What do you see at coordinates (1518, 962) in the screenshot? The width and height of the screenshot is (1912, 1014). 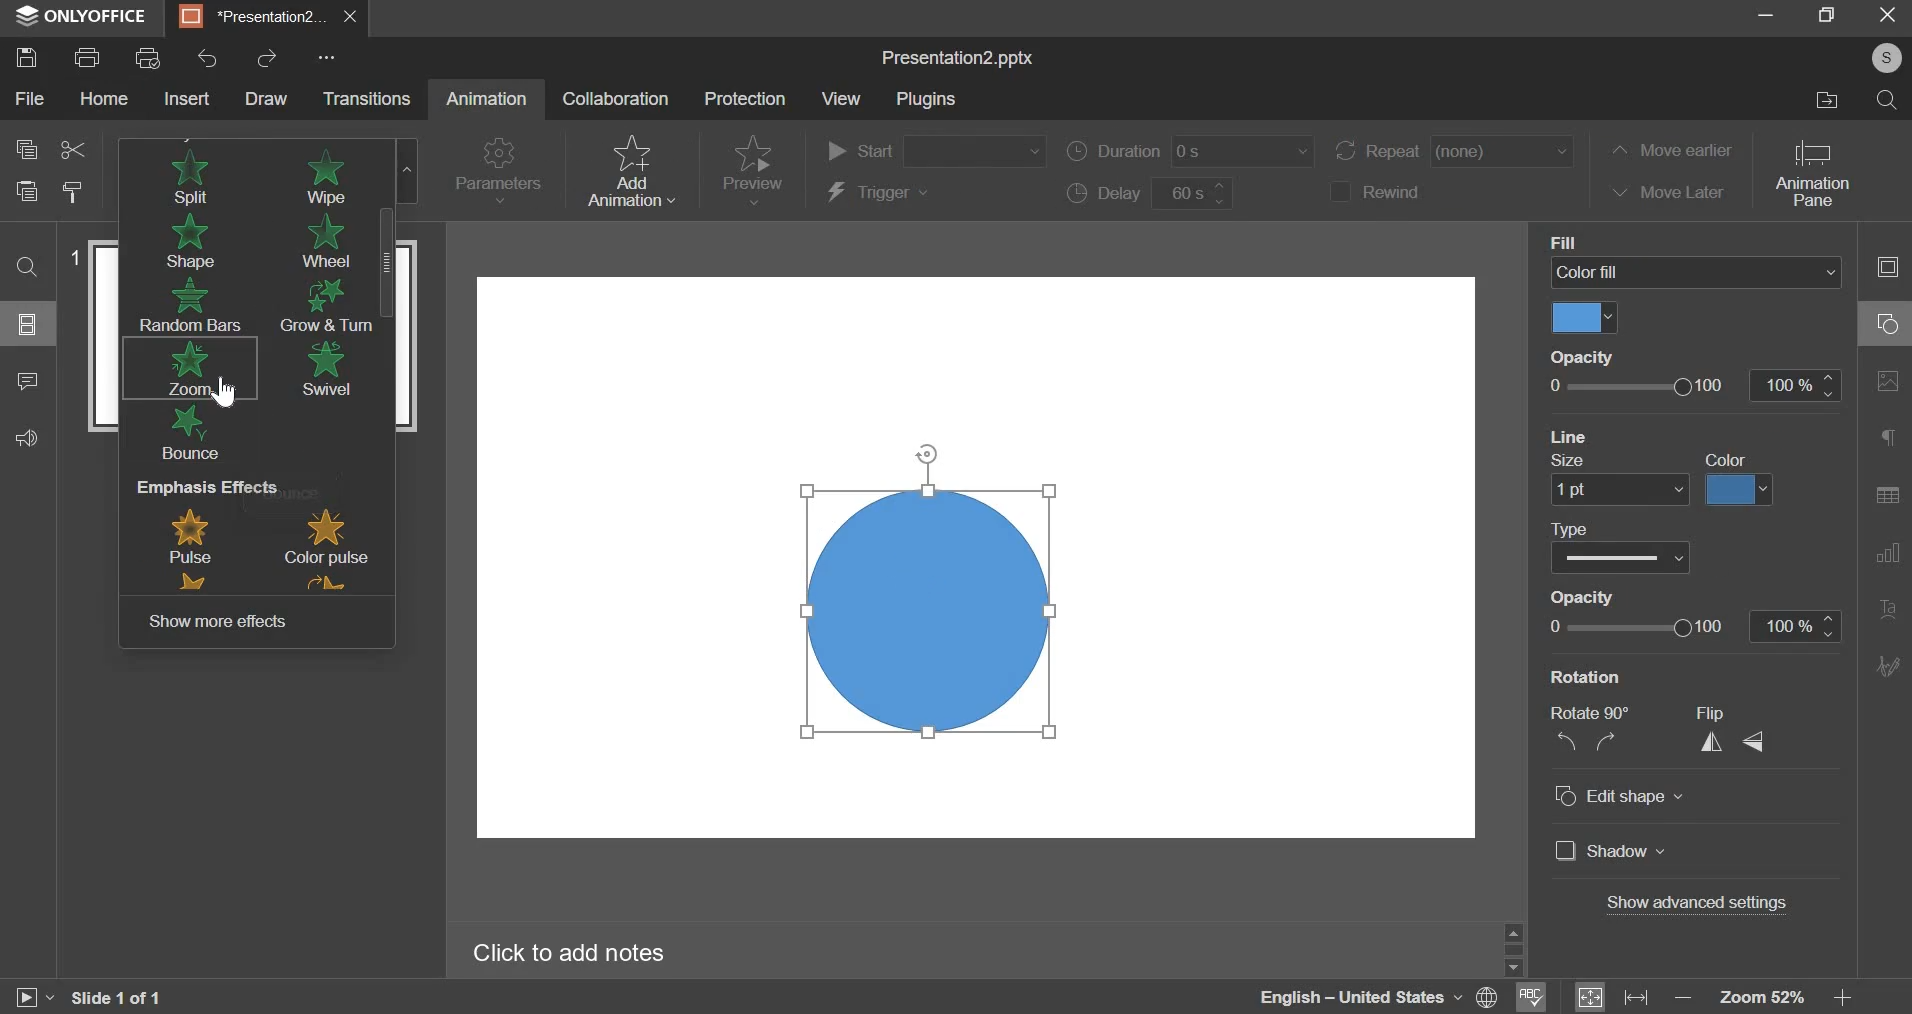 I see `` at bounding box center [1518, 962].